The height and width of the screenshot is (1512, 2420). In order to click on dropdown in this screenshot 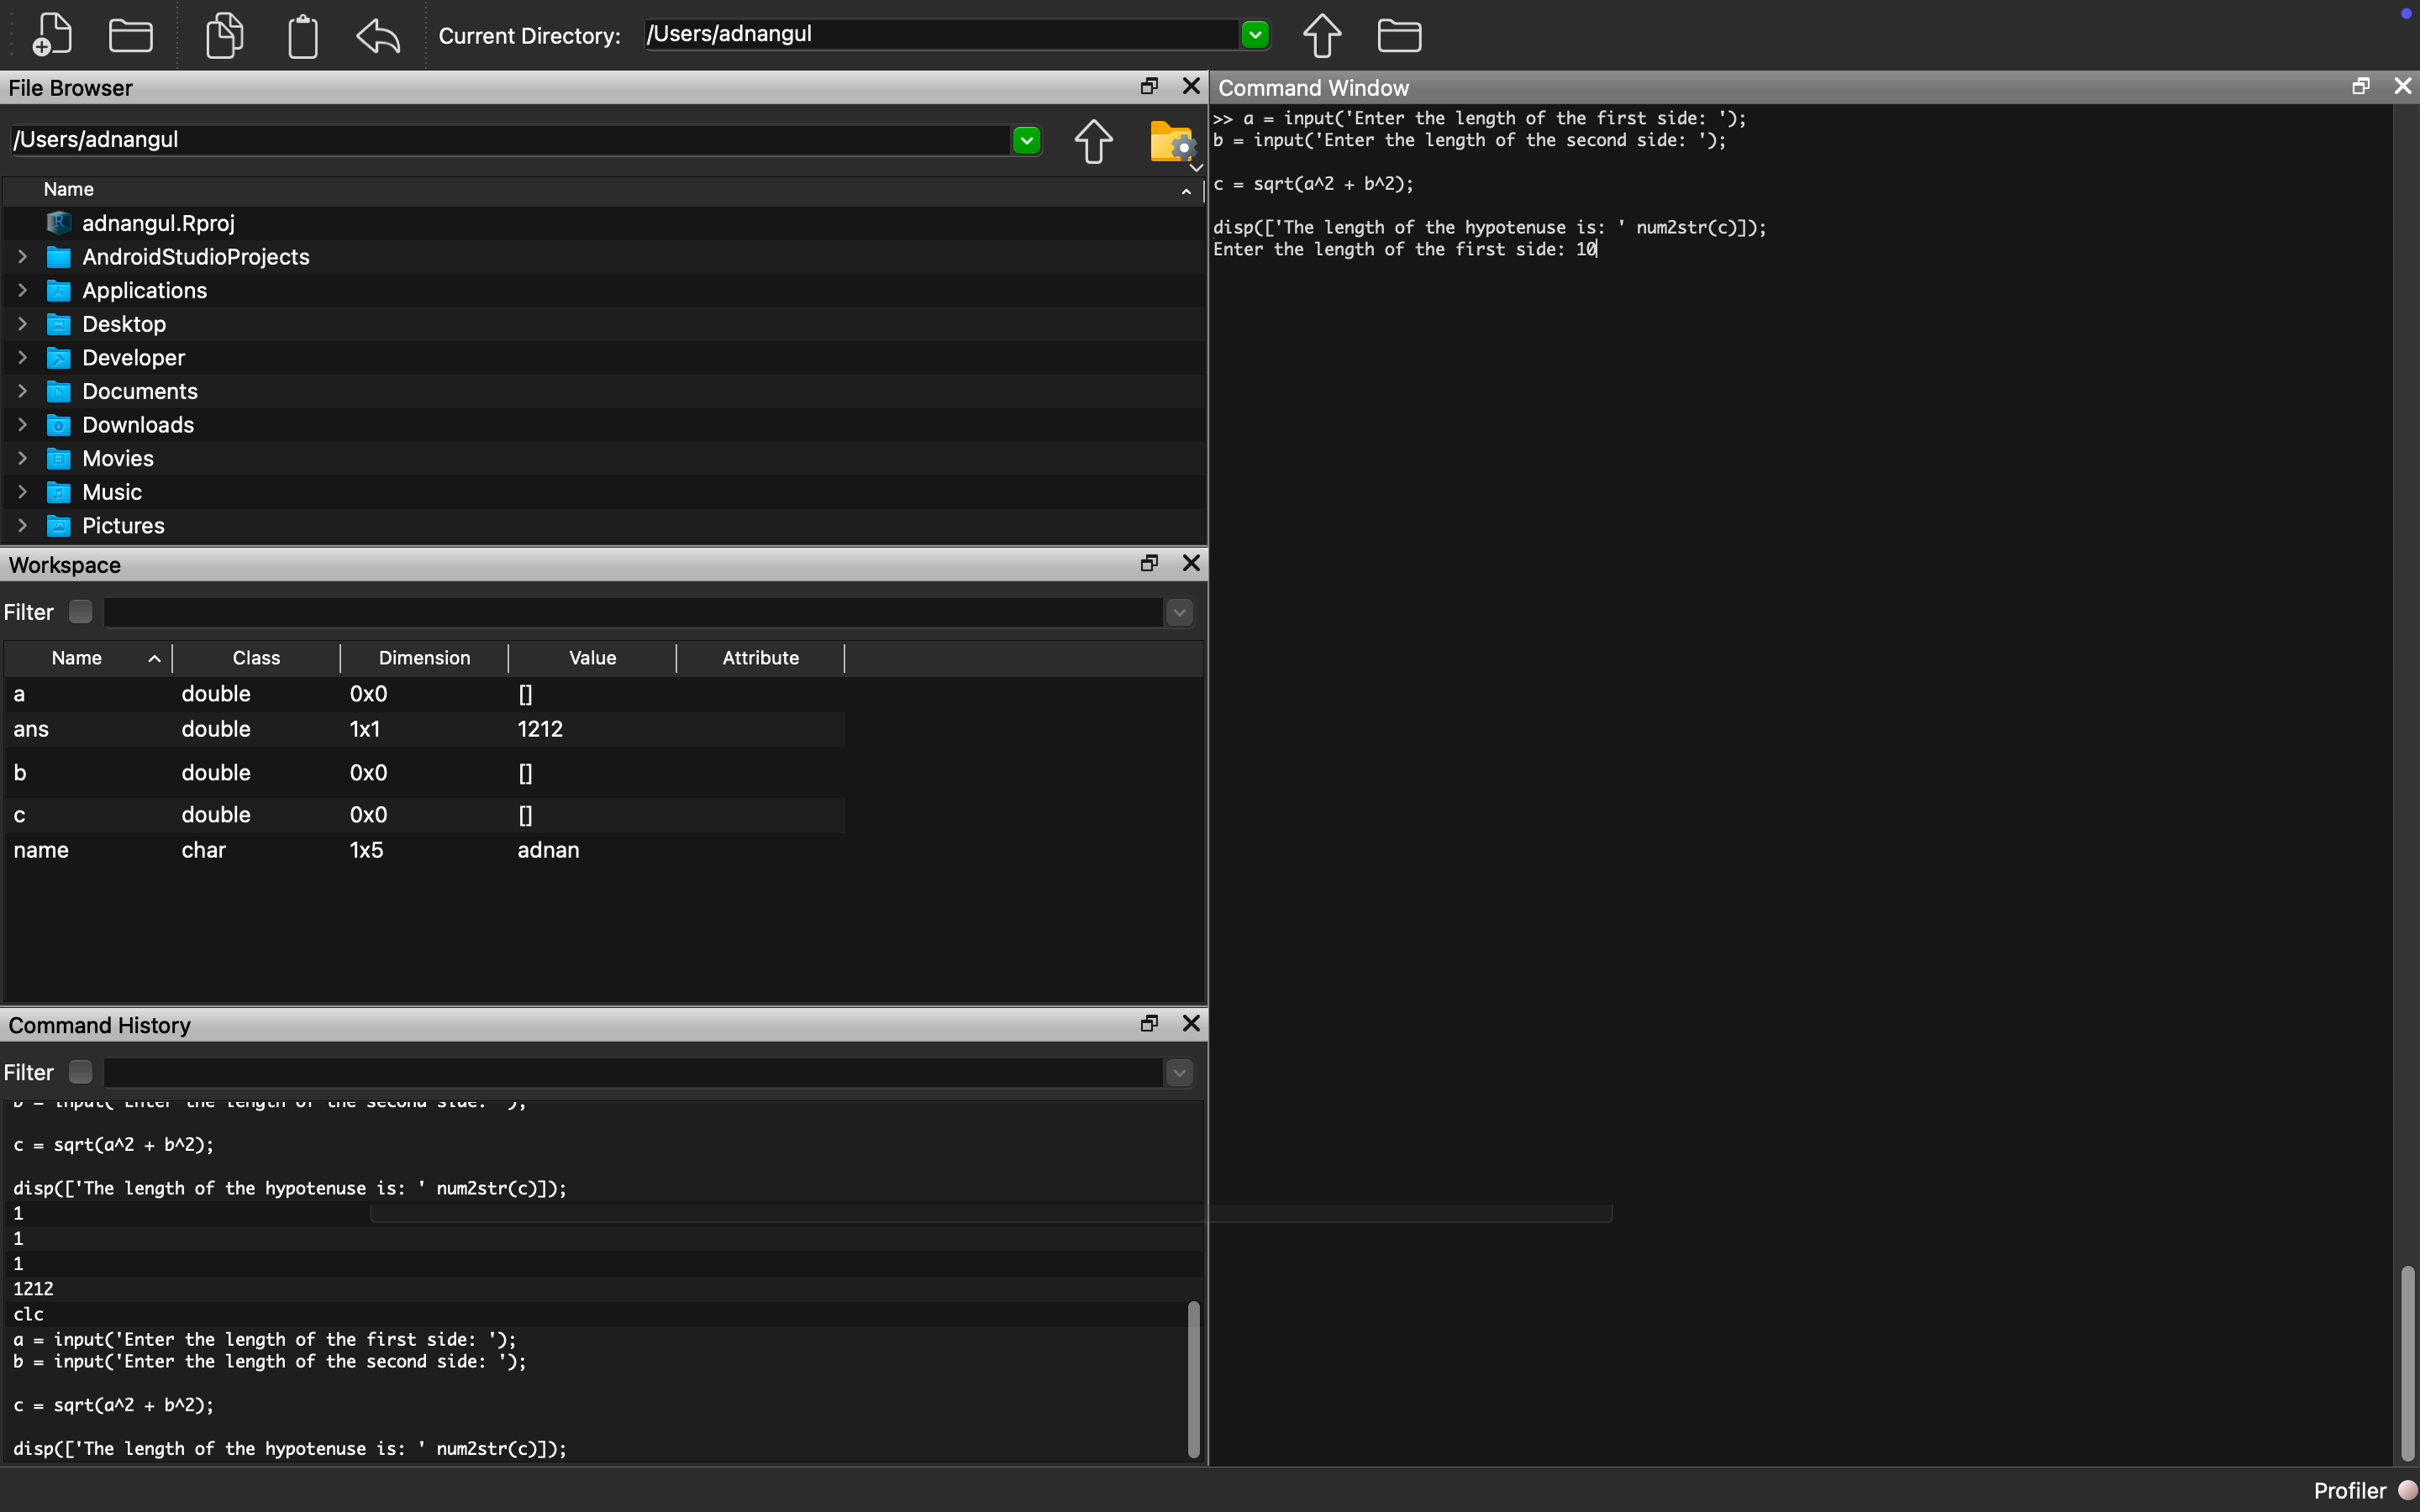, I will do `click(653, 1074)`.